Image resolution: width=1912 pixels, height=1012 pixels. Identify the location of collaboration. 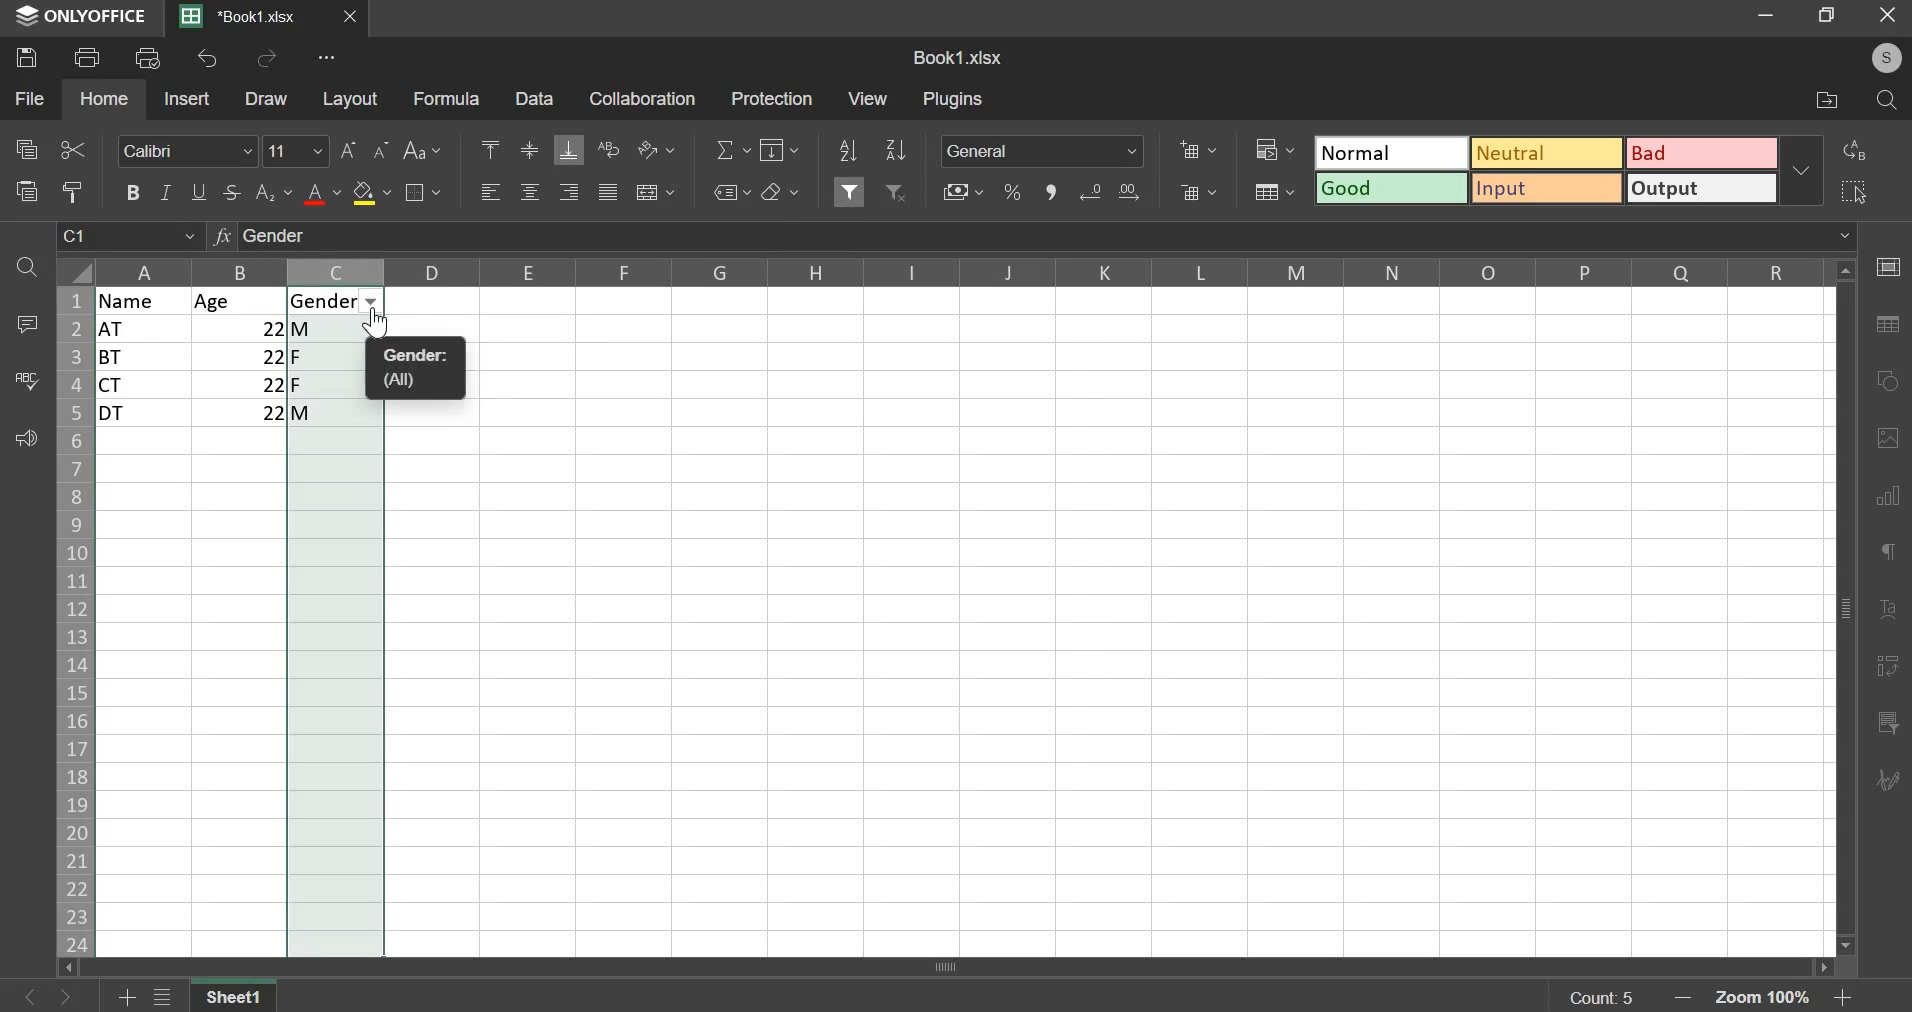
(639, 98).